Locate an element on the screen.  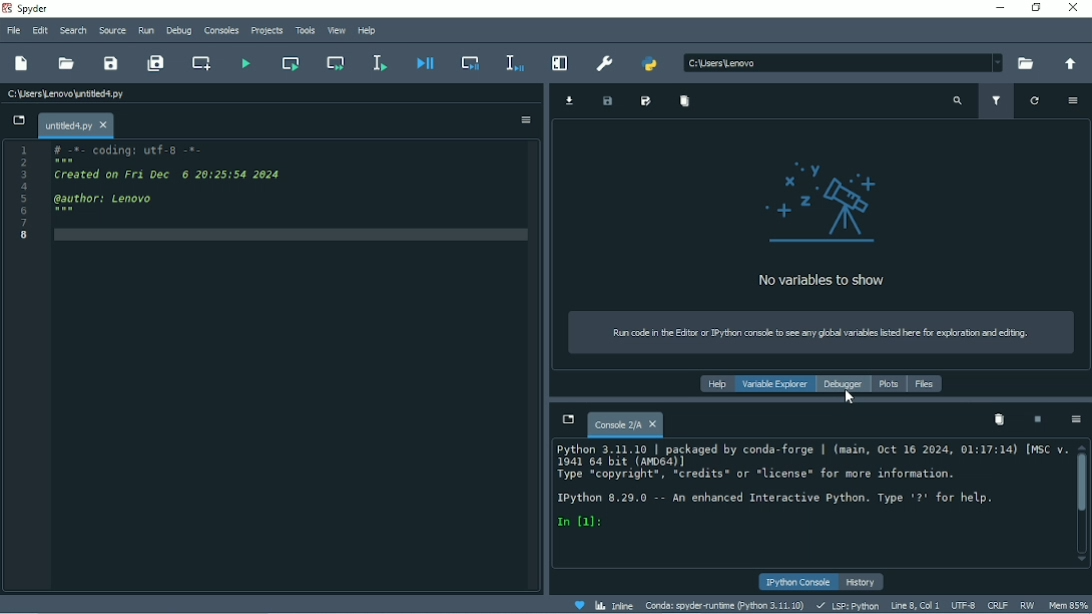
No variables to show is located at coordinates (825, 281).